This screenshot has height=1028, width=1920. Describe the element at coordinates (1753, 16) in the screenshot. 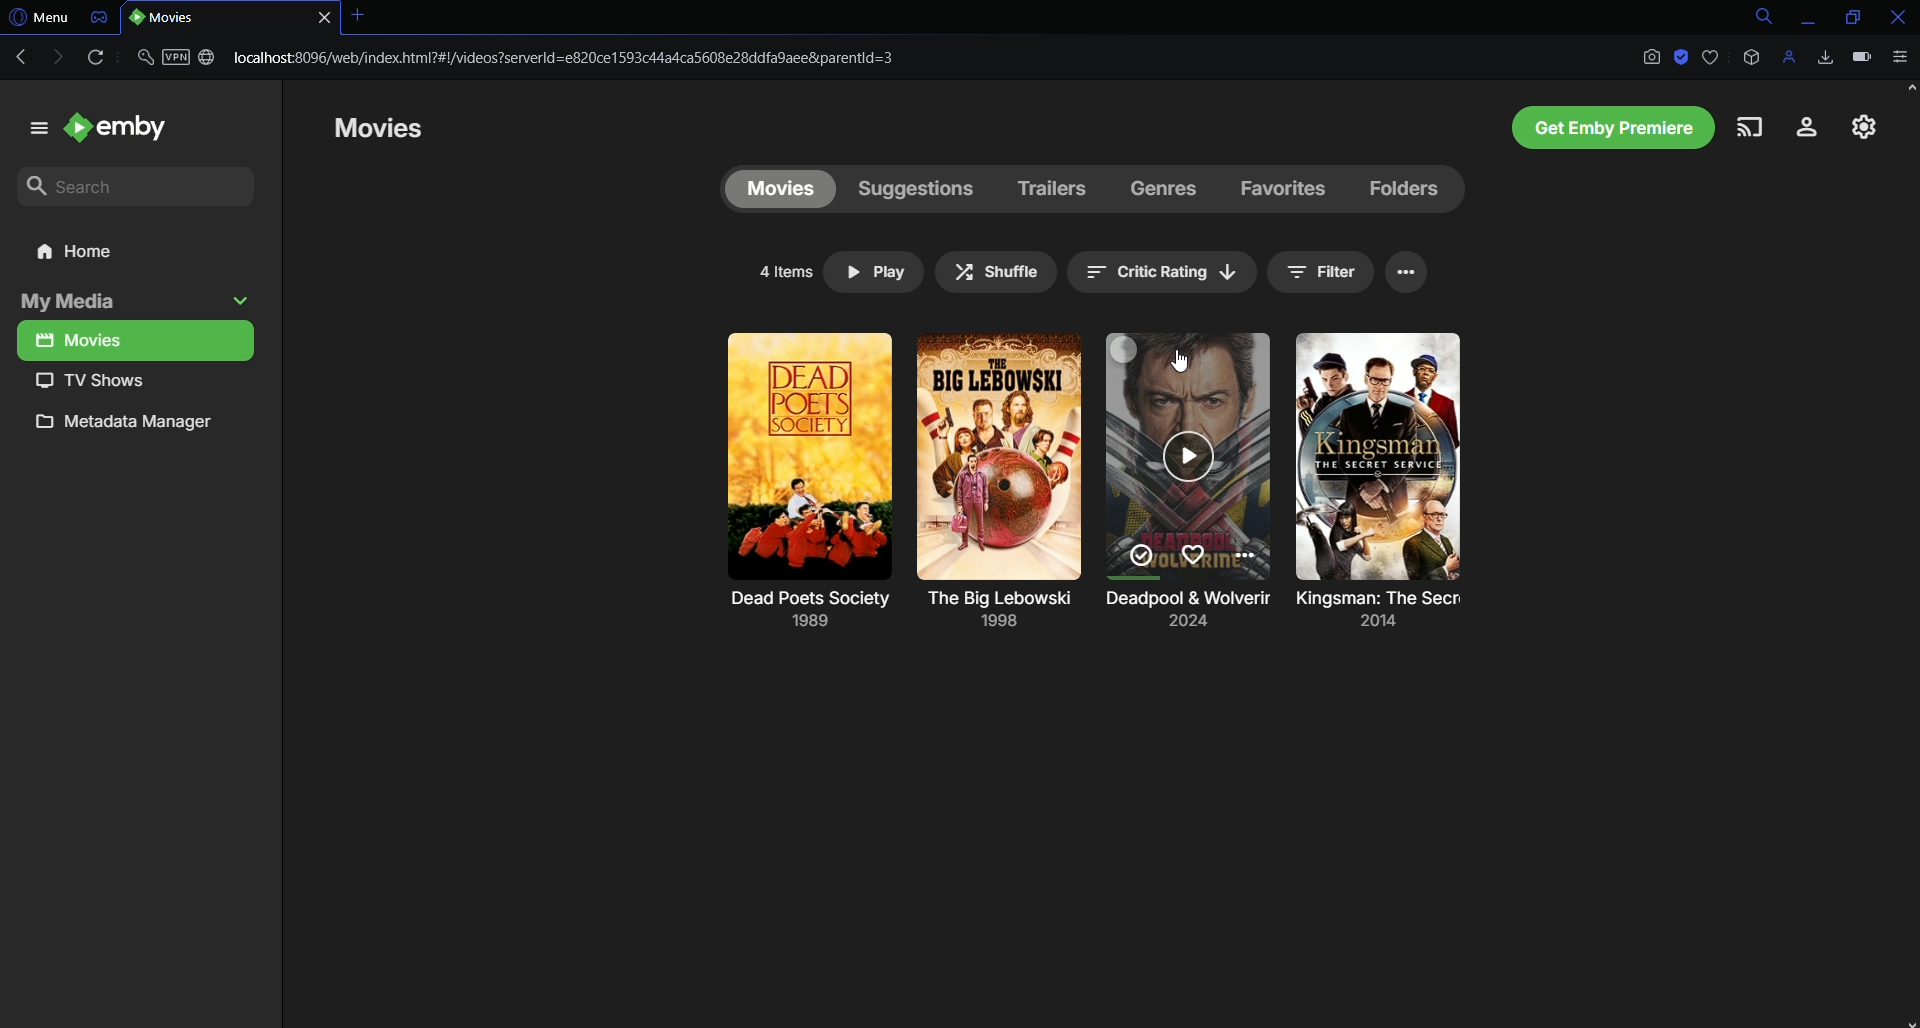

I see `Search` at that location.